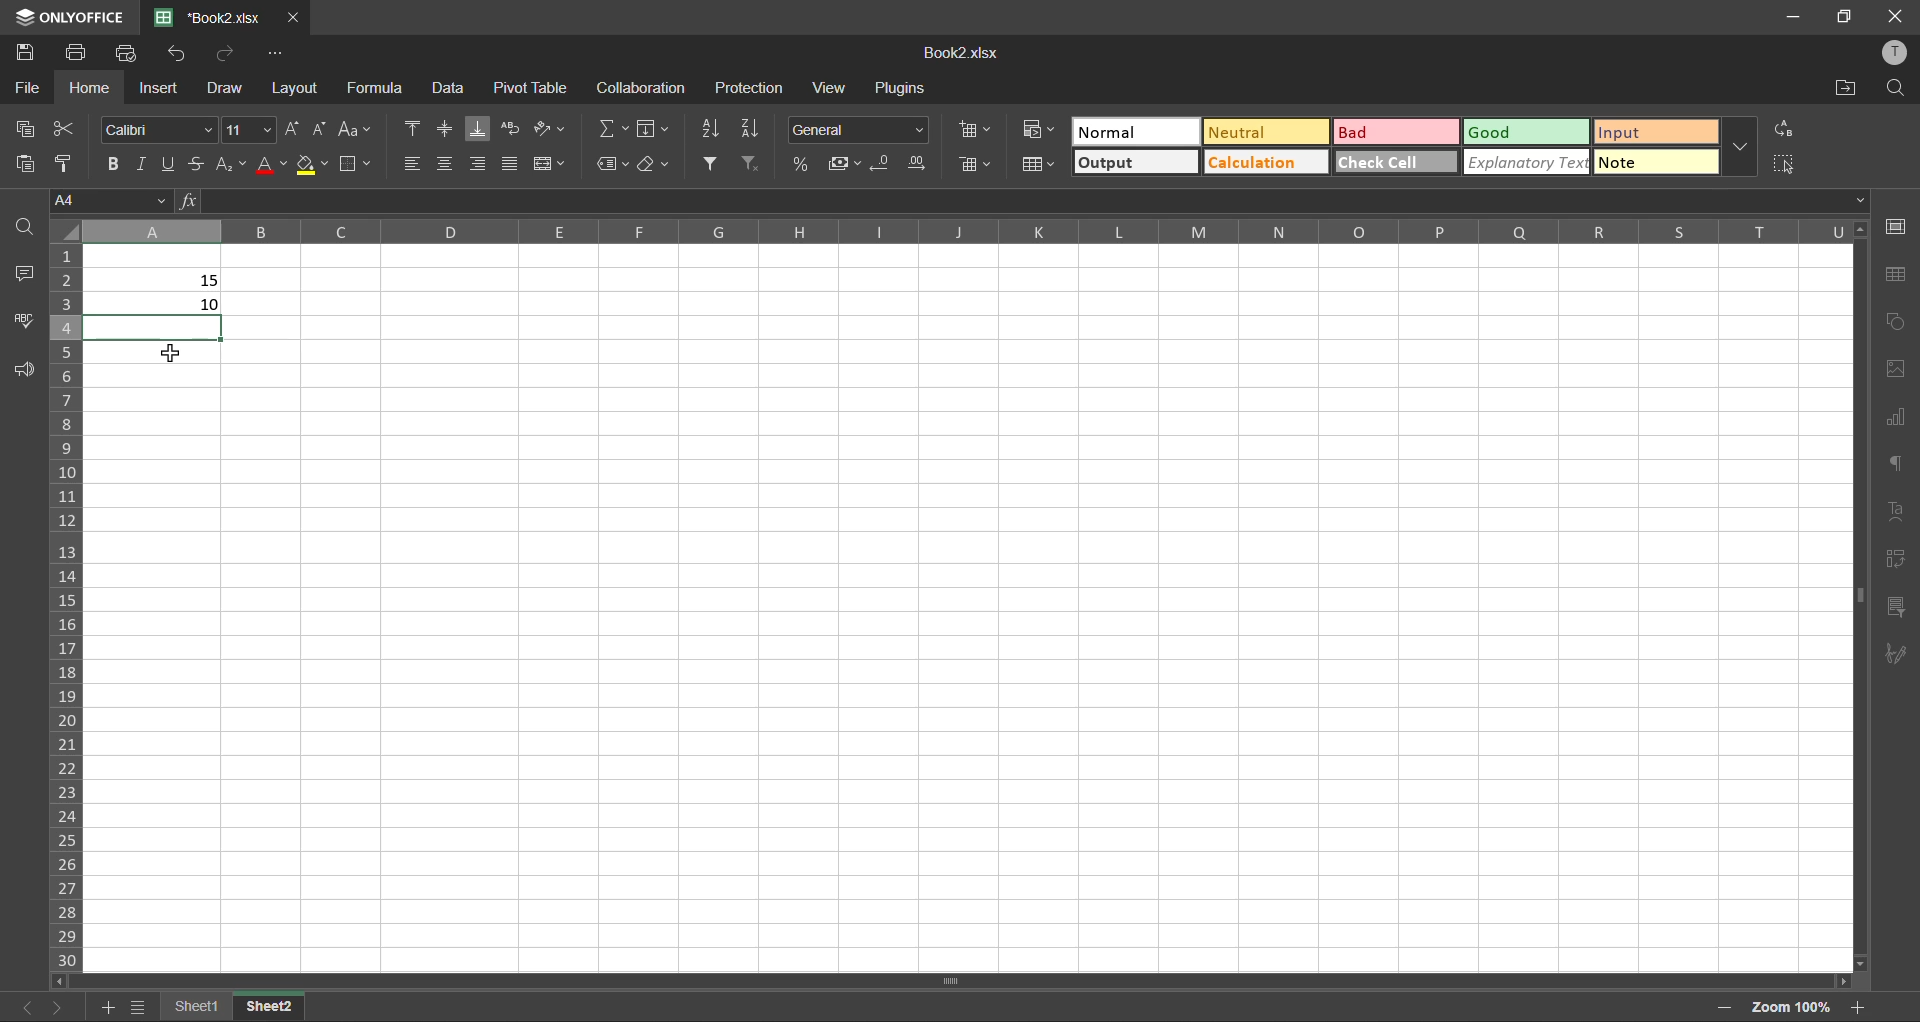  Describe the element at coordinates (270, 1005) in the screenshot. I see `sheet 2` at that location.